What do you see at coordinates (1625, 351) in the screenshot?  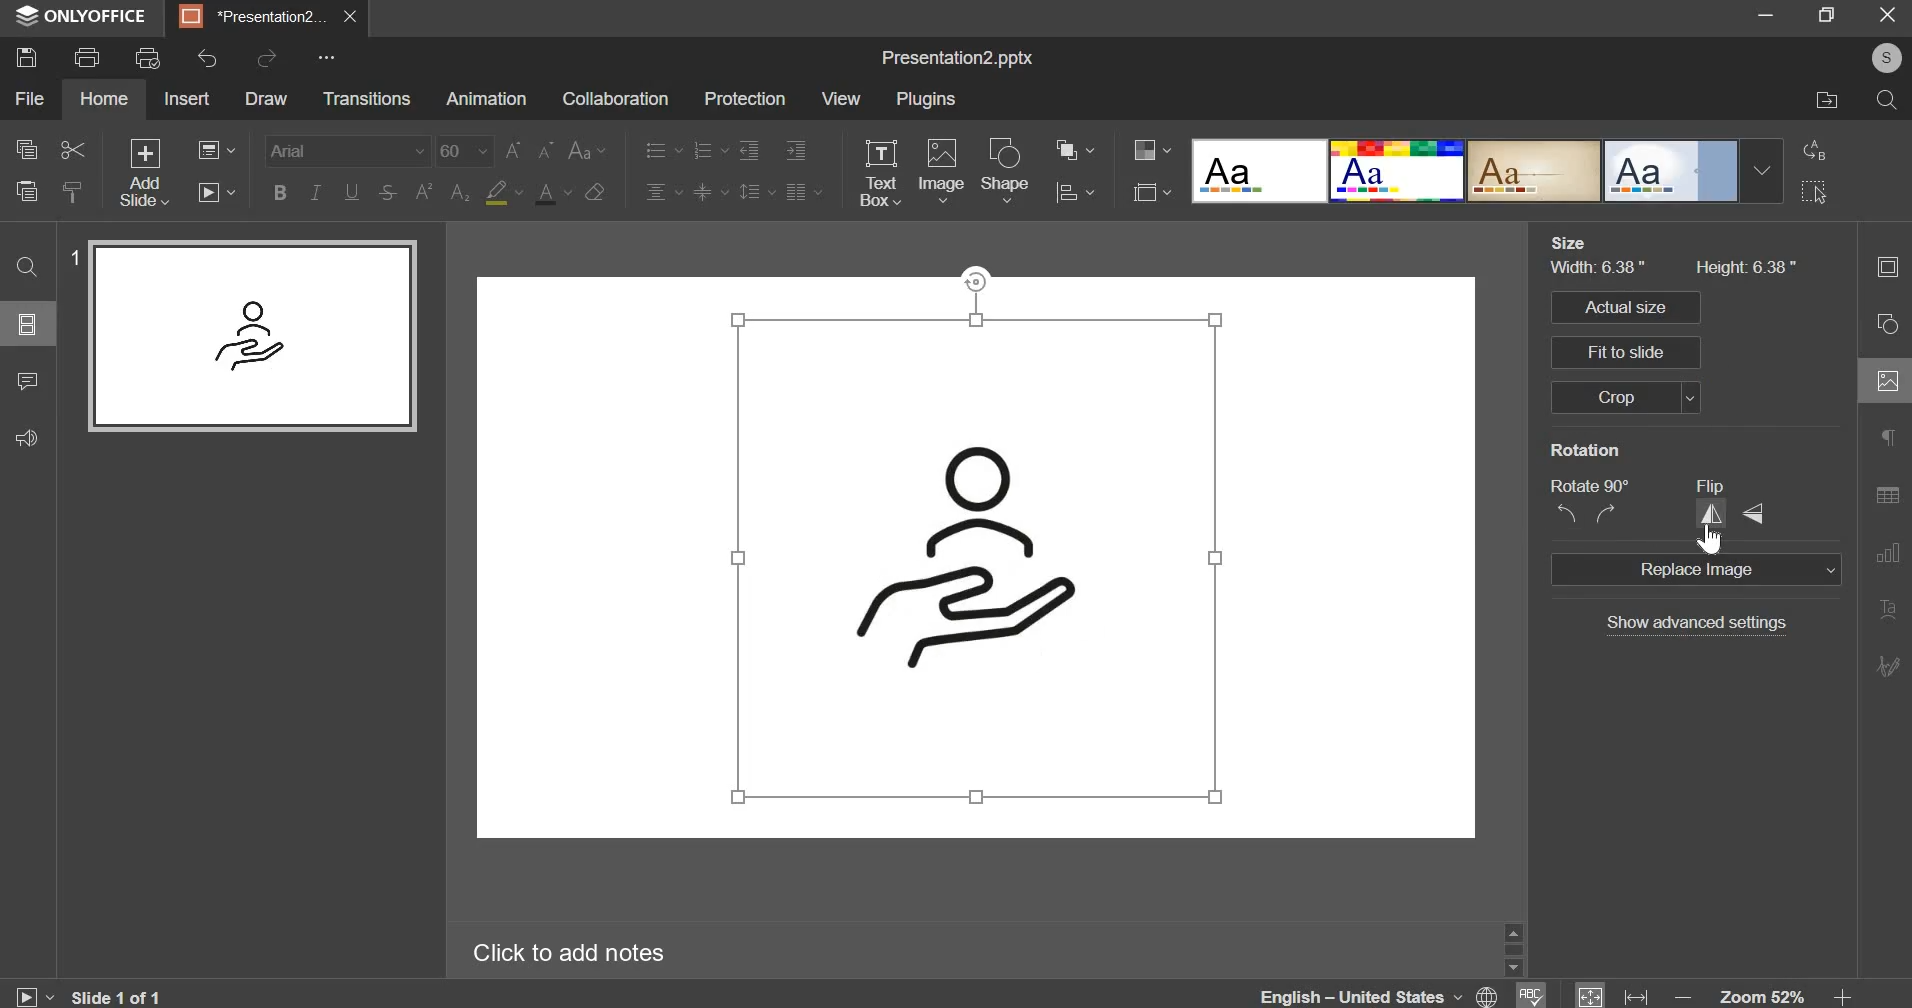 I see `fit to slide` at bounding box center [1625, 351].